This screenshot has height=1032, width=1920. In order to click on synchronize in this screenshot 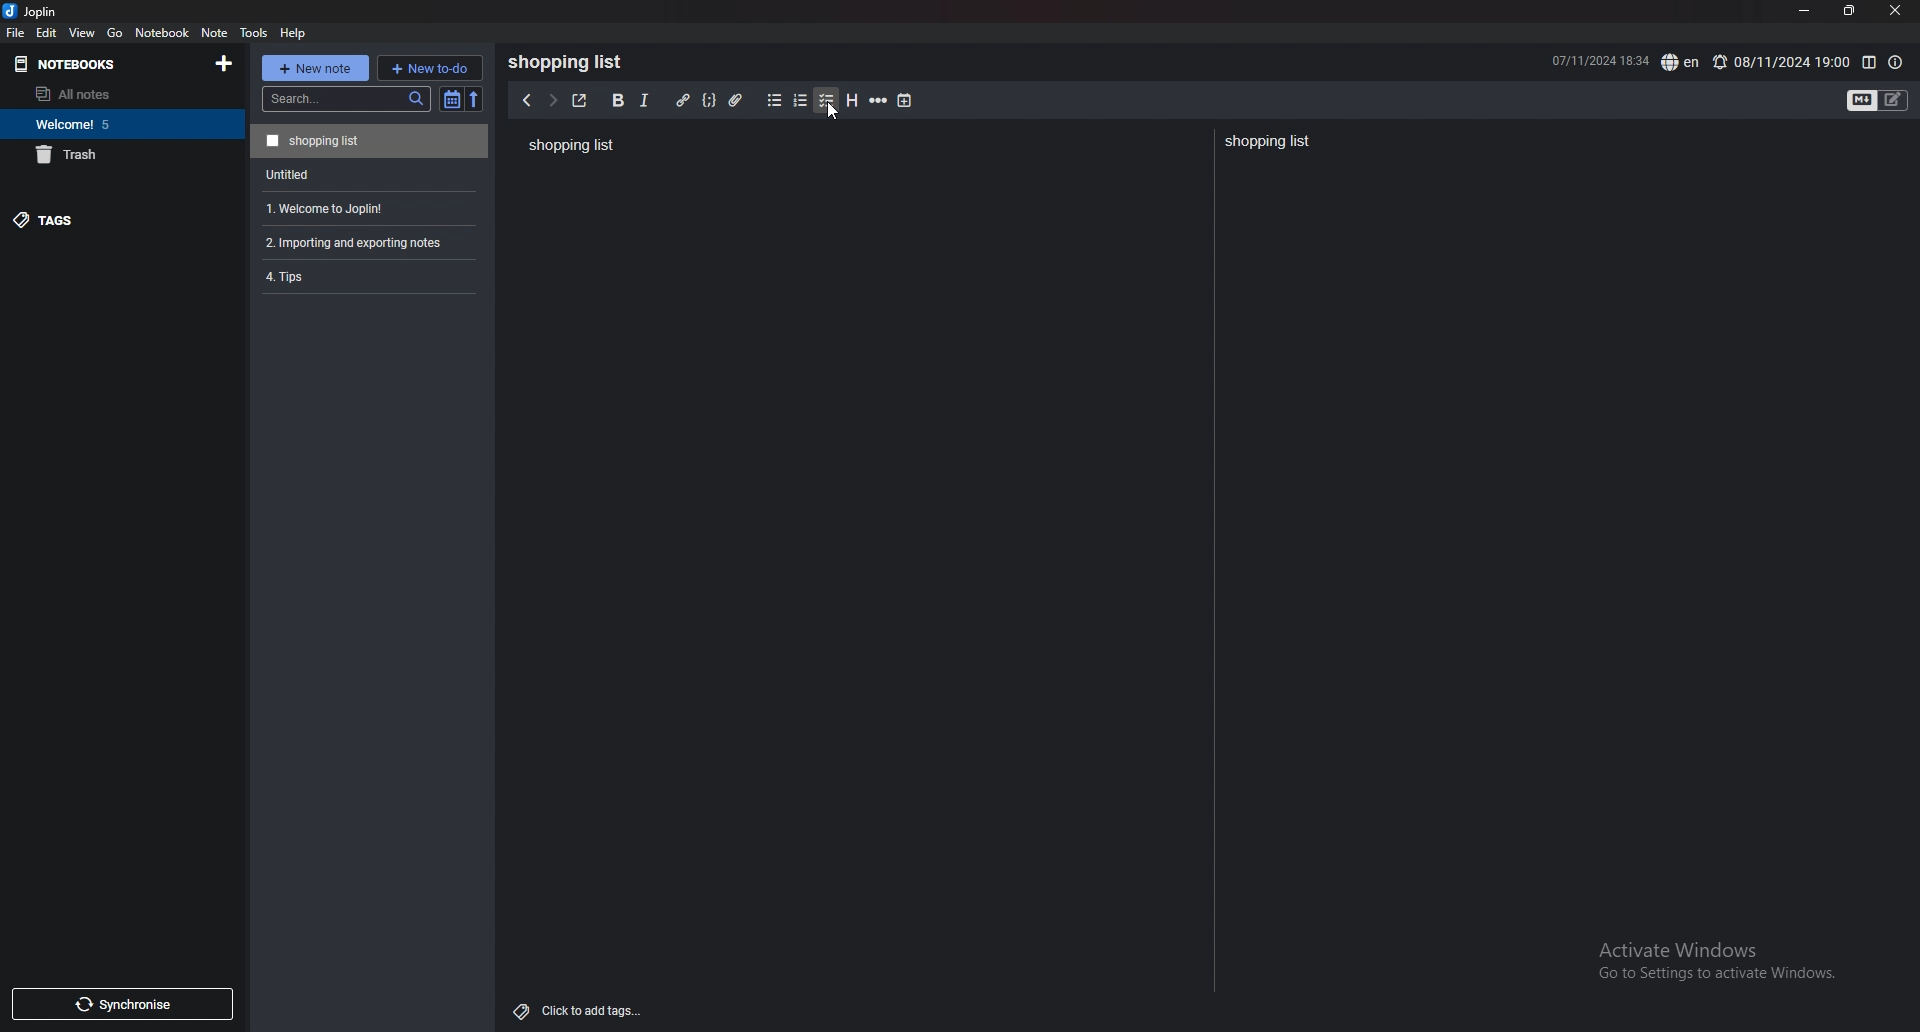, I will do `click(121, 1004)`.